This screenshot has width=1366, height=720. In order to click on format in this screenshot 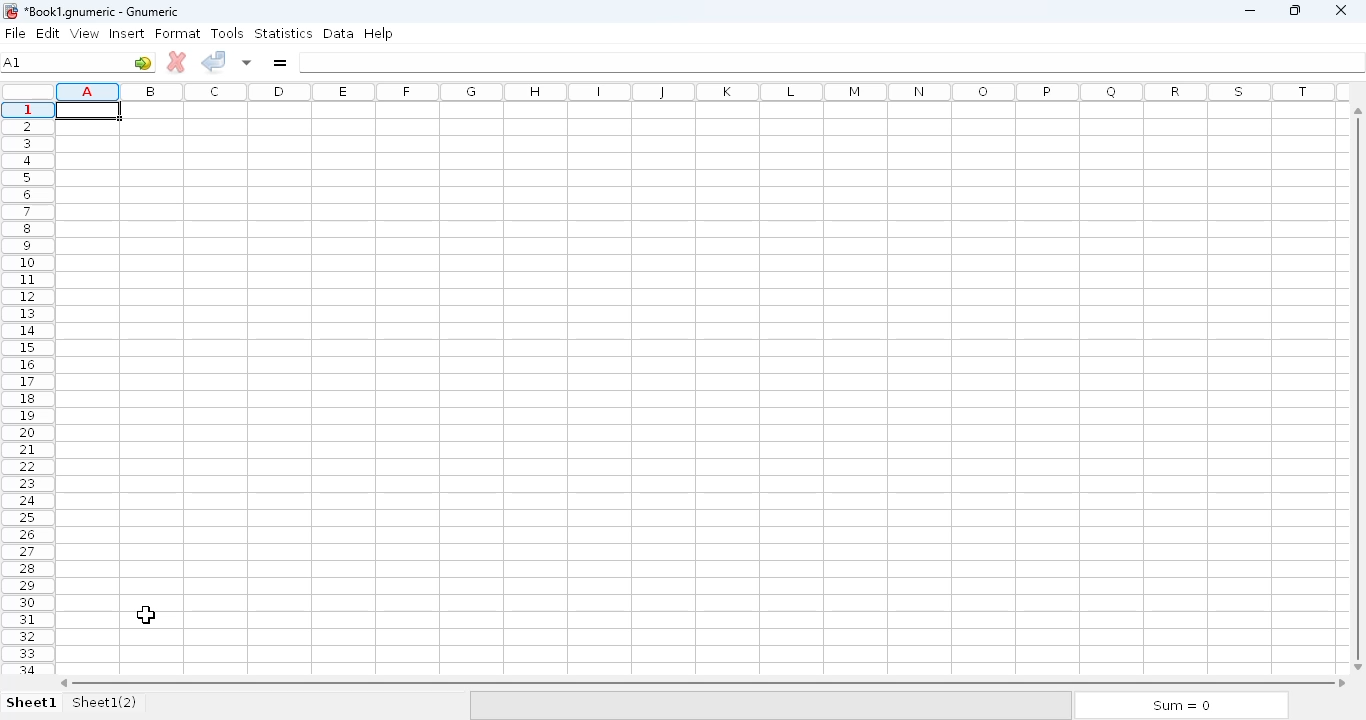, I will do `click(178, 34)`.